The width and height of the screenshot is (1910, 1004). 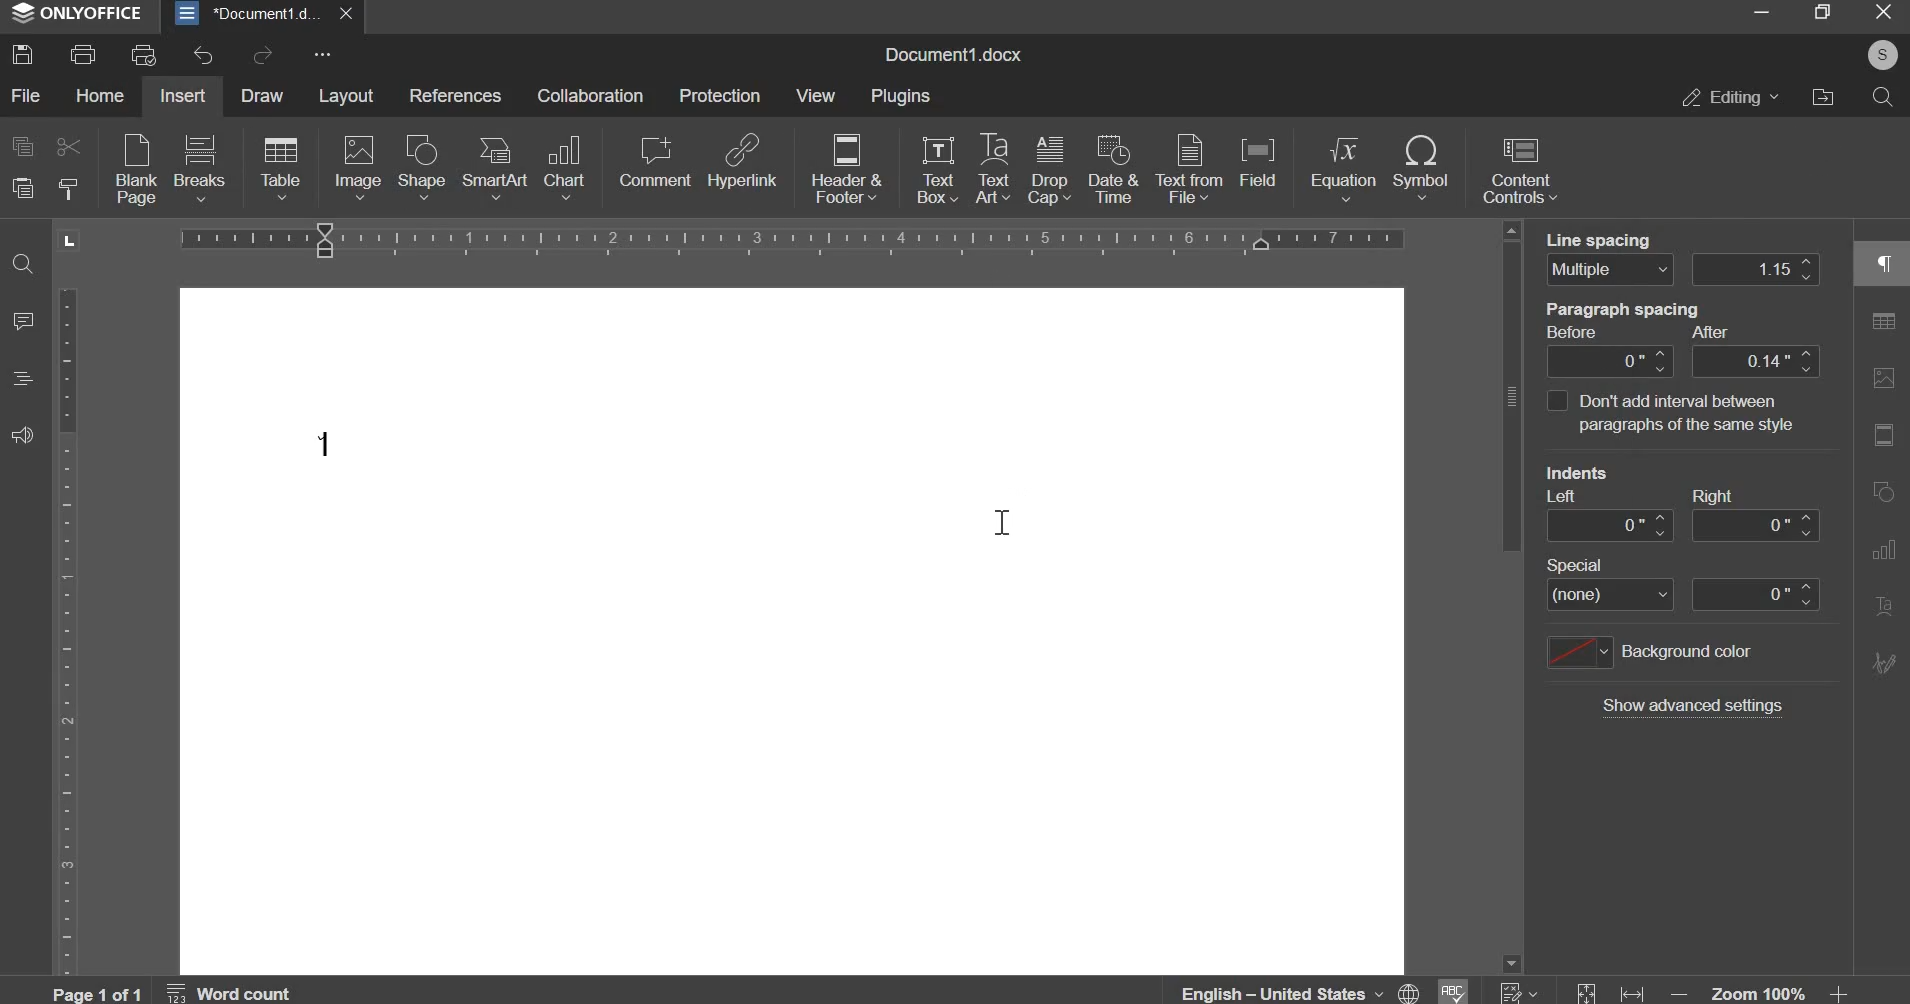 I want to click on file, so click(x=24, y=93).